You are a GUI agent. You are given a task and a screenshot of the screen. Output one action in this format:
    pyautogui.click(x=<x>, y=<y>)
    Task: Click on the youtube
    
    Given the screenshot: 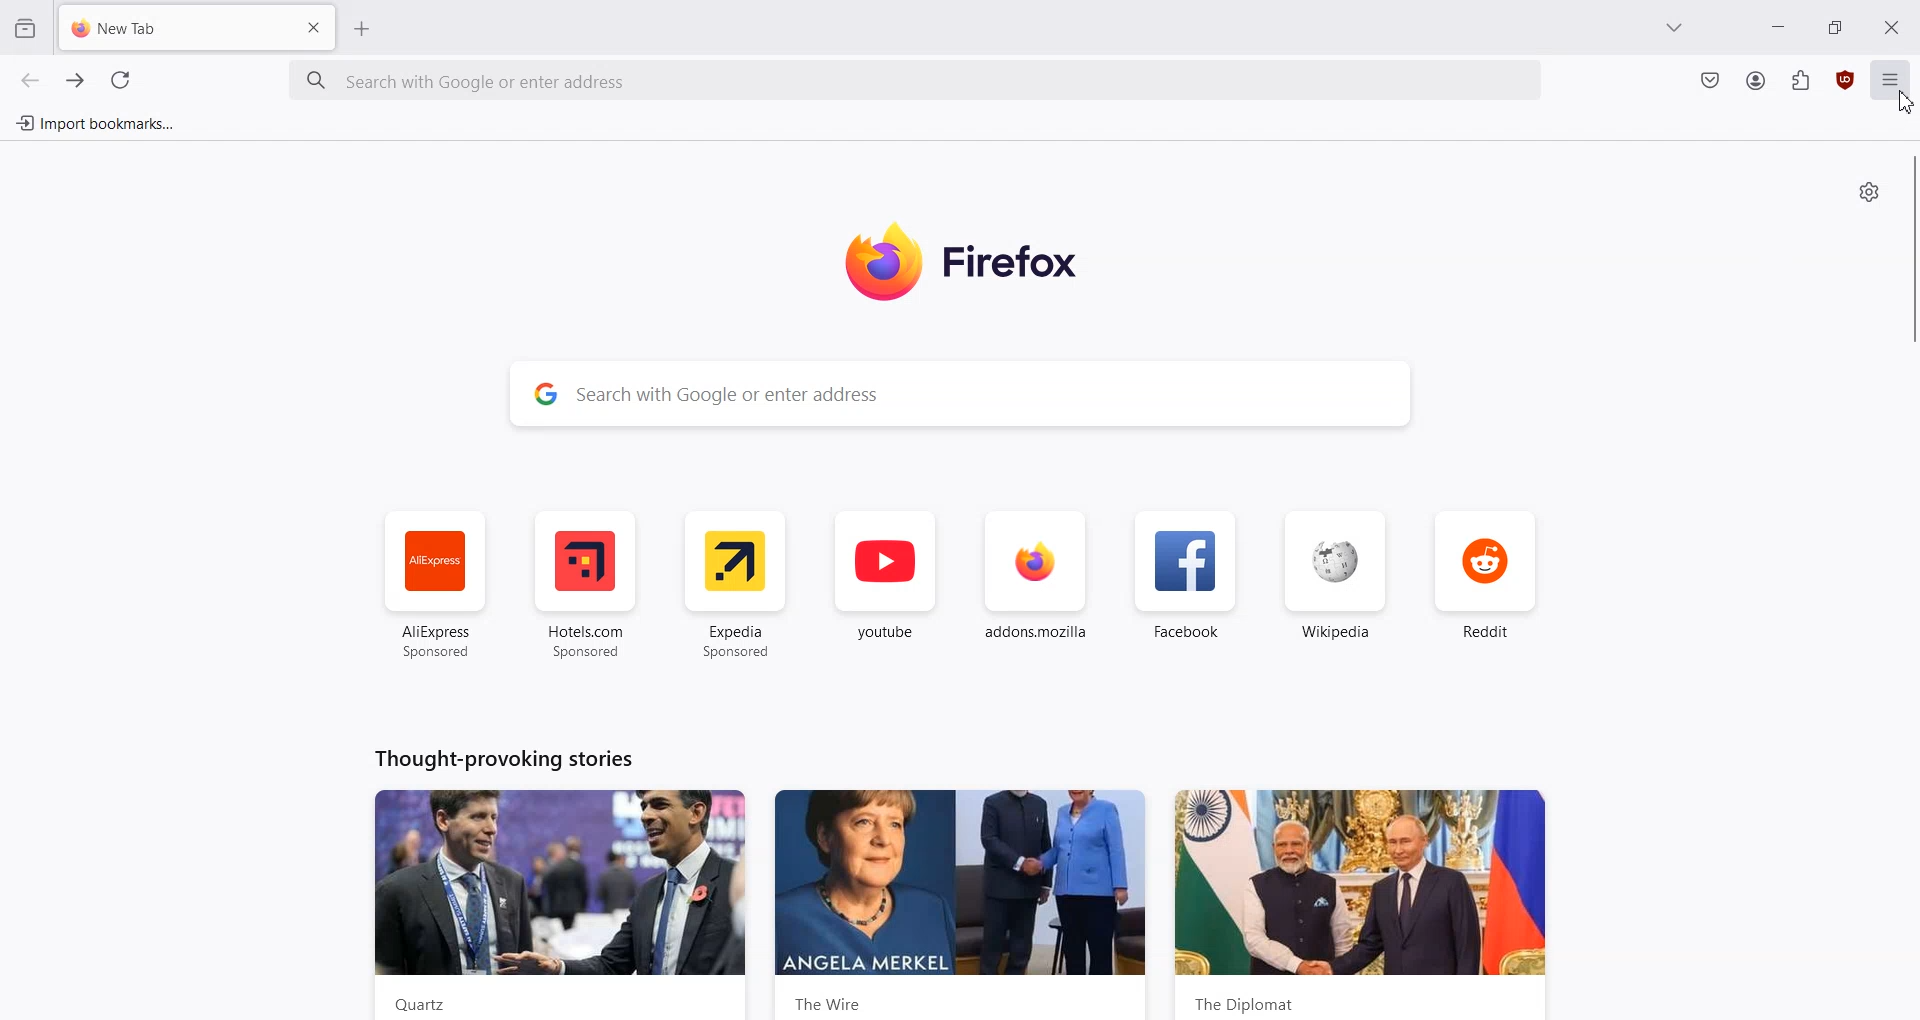 What is the action you would take?
    pyautogui.click(x=885, y=586)
    